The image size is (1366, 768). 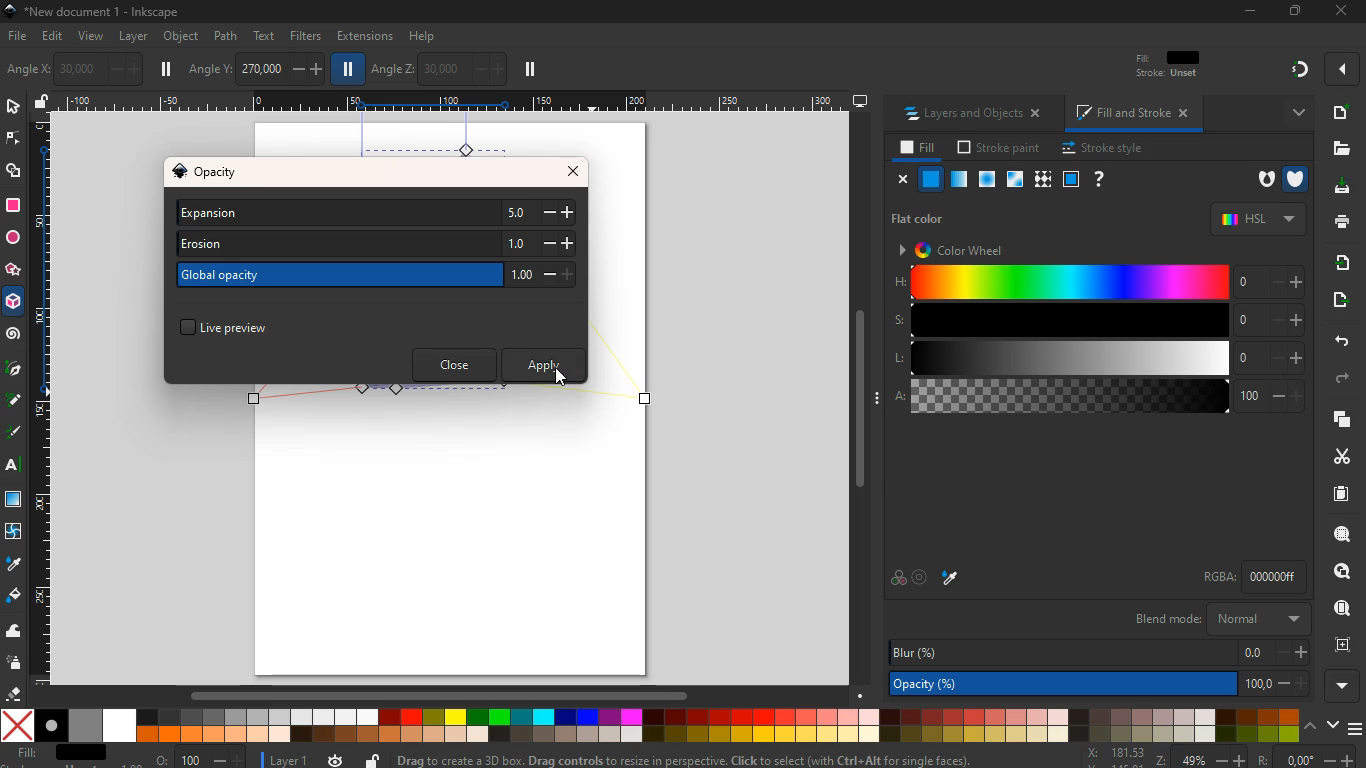 What do you see at coordinates (12, 564) in the screenshot?
I see `drop` at bounding box center [12, 564].